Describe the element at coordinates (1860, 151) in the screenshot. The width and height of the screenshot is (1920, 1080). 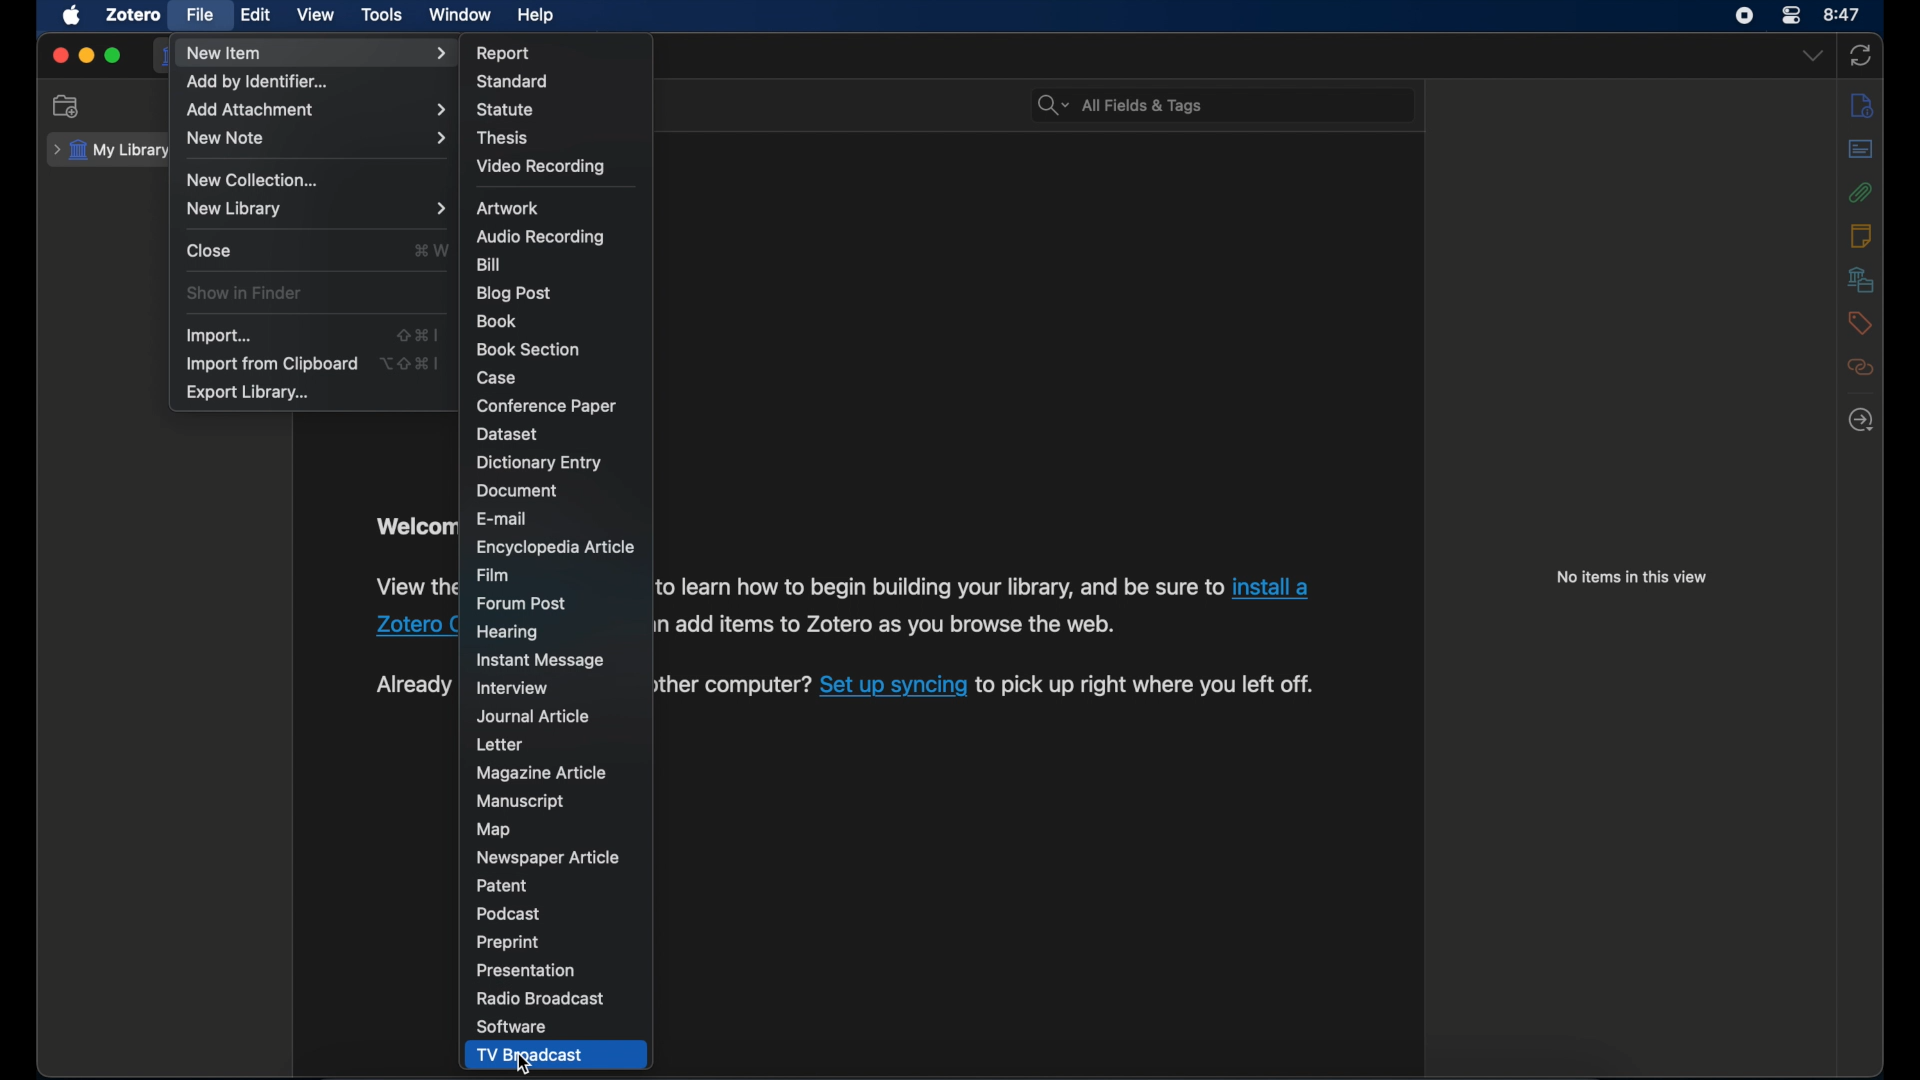
I see `abstract` at that location.